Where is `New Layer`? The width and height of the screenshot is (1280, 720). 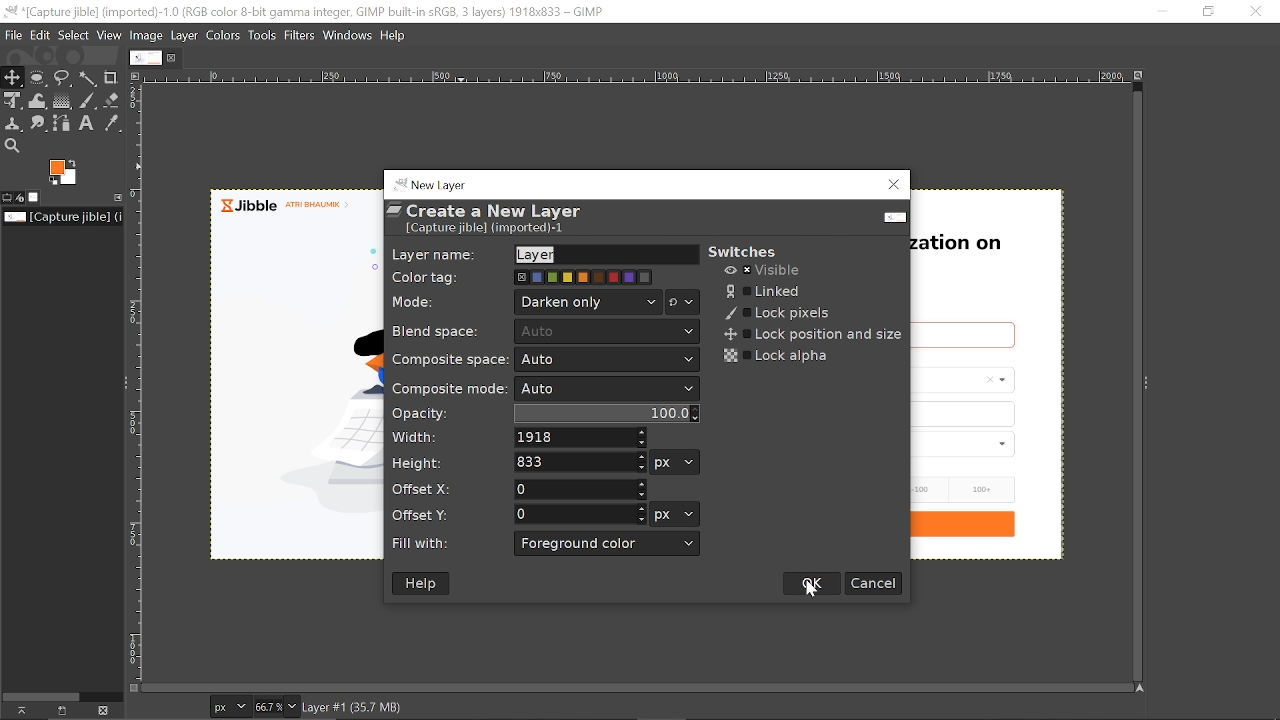
New Layer is located at coordinates (436, 183).